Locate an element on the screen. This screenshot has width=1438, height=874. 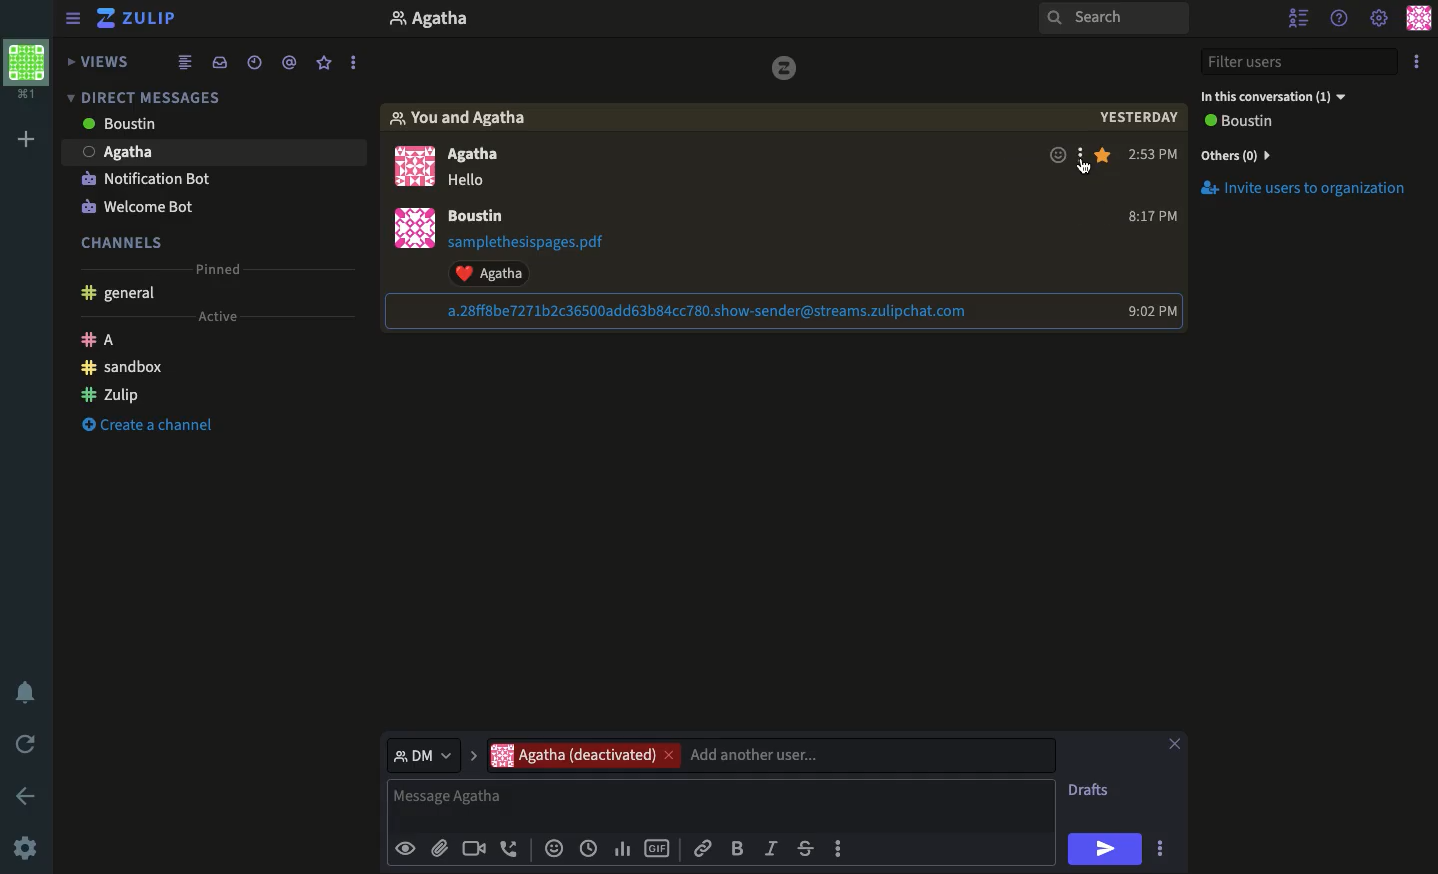
options is located at coordinates (1163, 851).